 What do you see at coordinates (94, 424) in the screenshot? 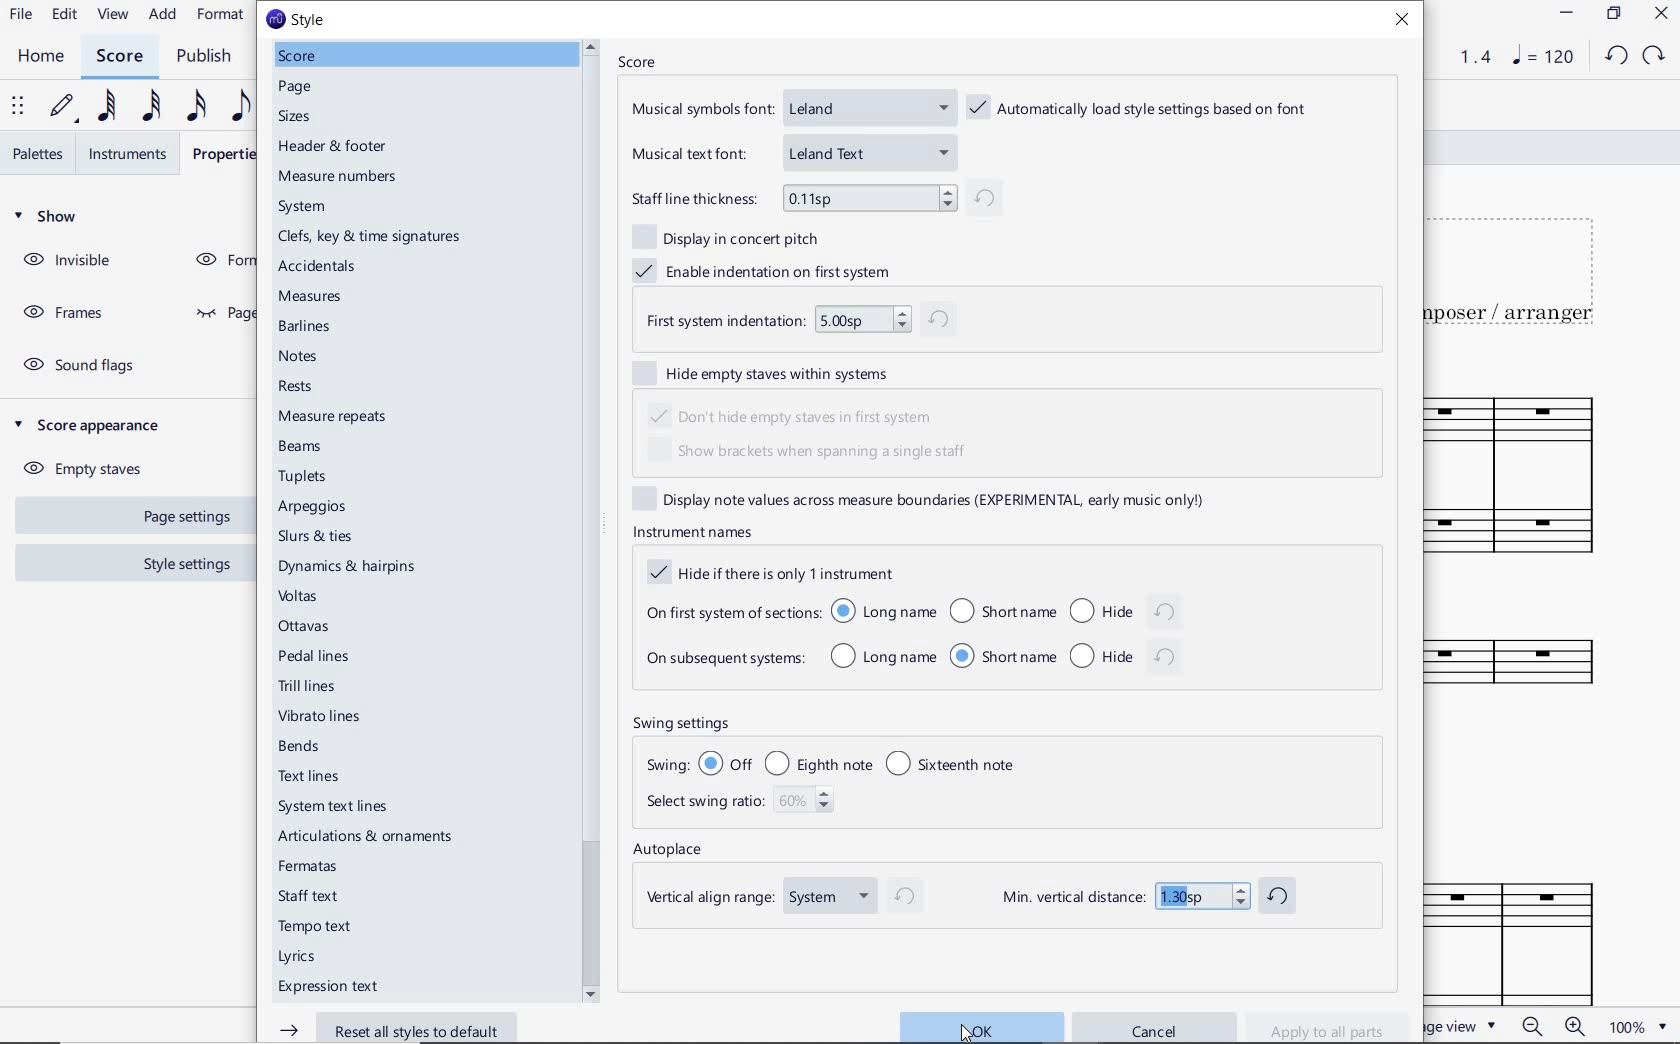
I see `SCORE APPEARANCE` at bounding box center [94, 424].